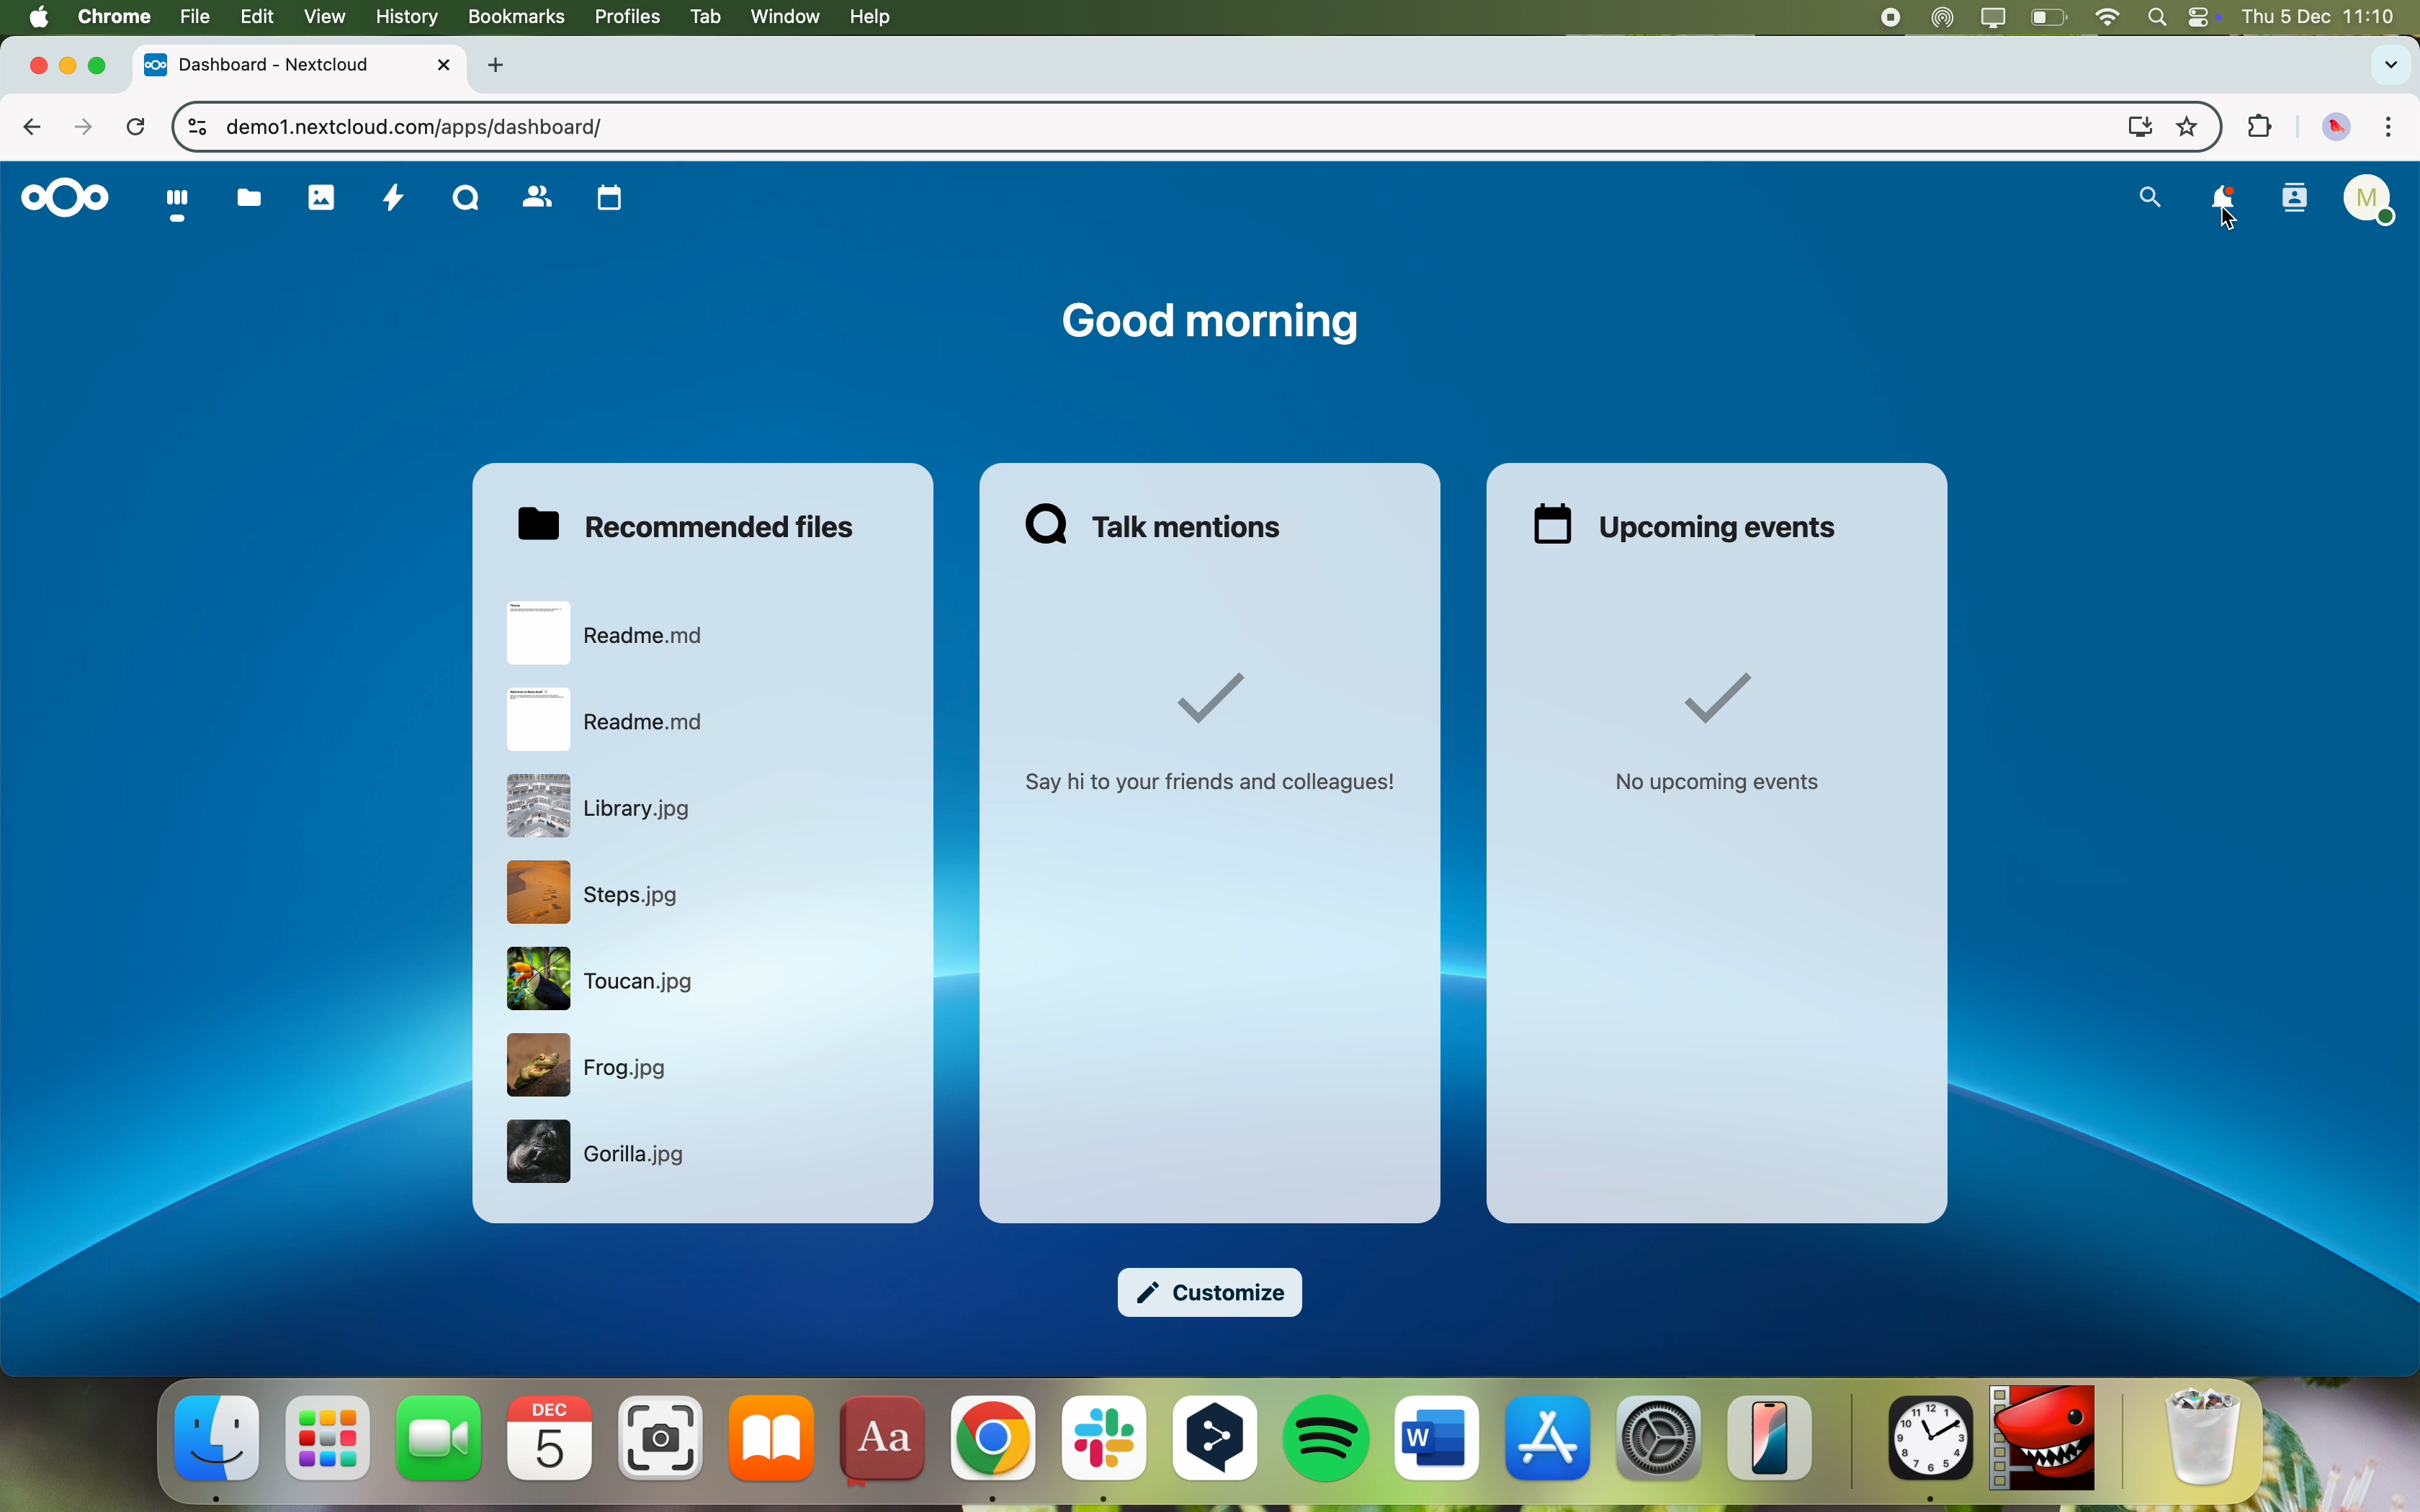  Describe the element at coordinates (441, 1438) in the screenshot. I see `FaceTime` at that location.